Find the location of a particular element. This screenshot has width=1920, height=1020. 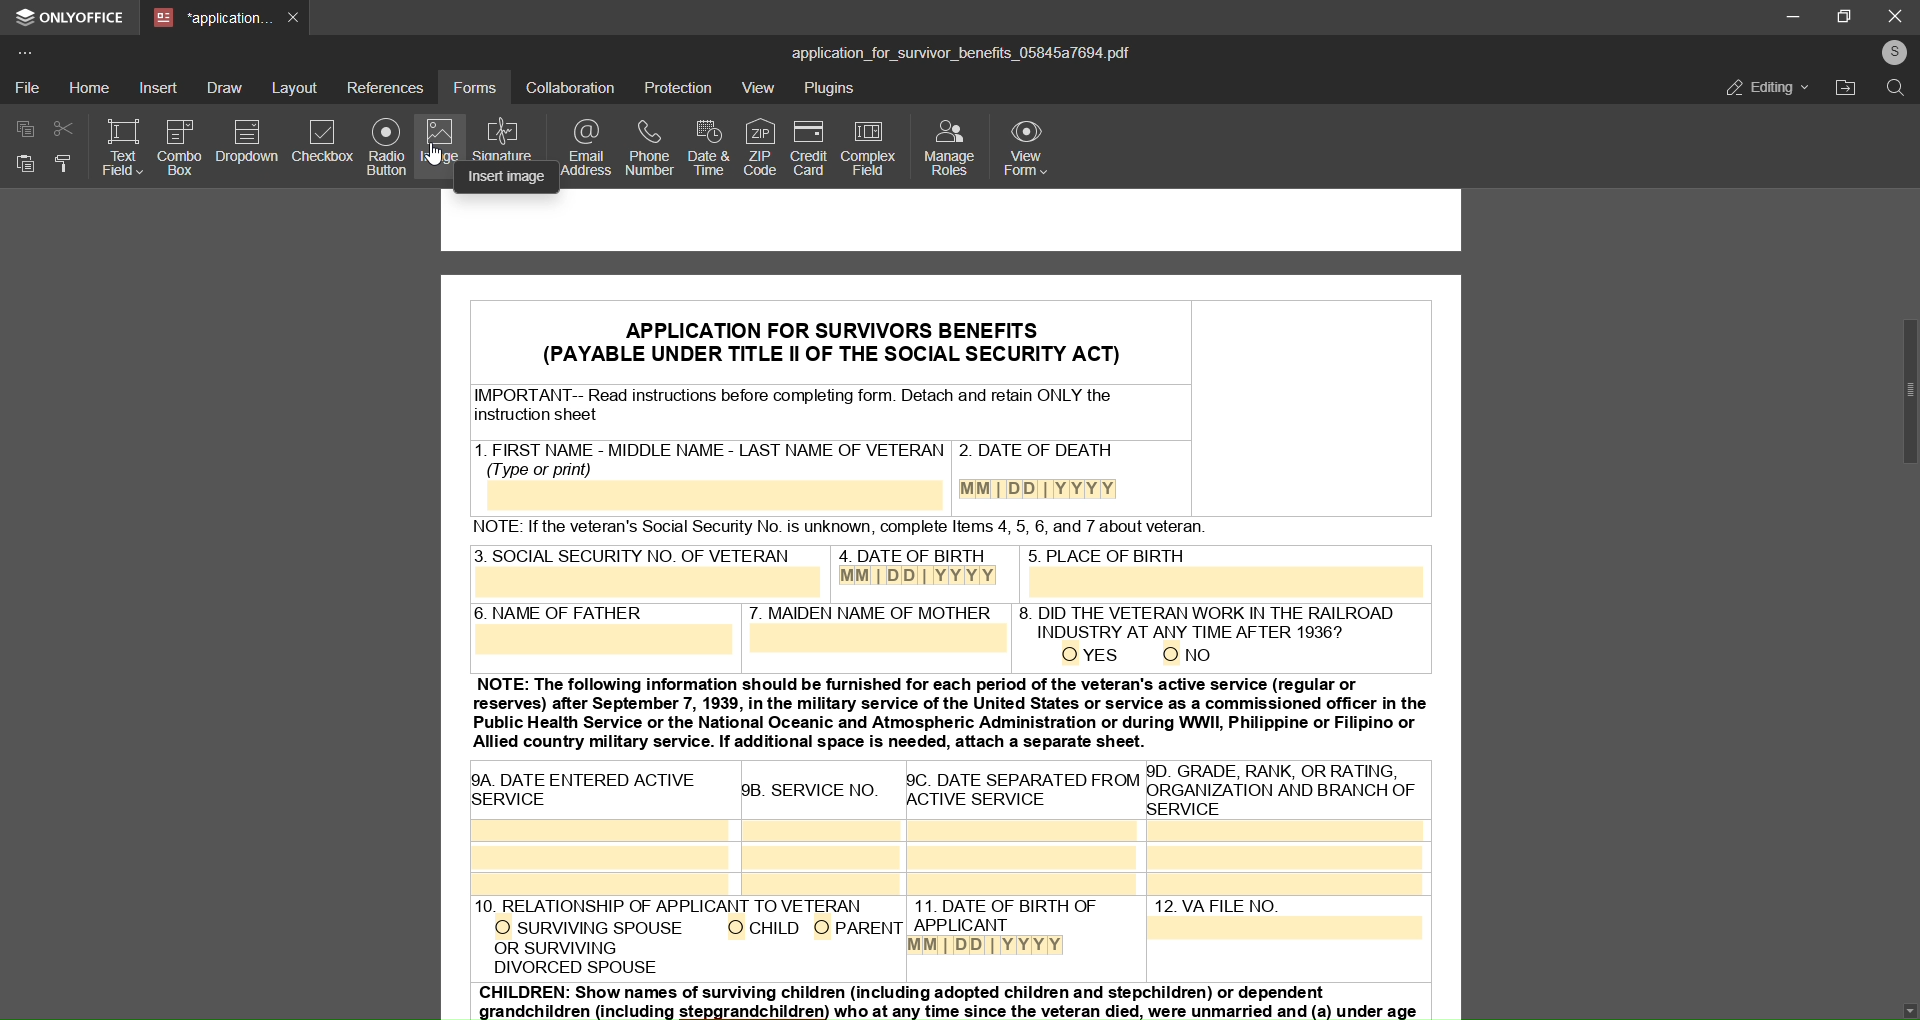

zip code is located at coordinates (757, 145).